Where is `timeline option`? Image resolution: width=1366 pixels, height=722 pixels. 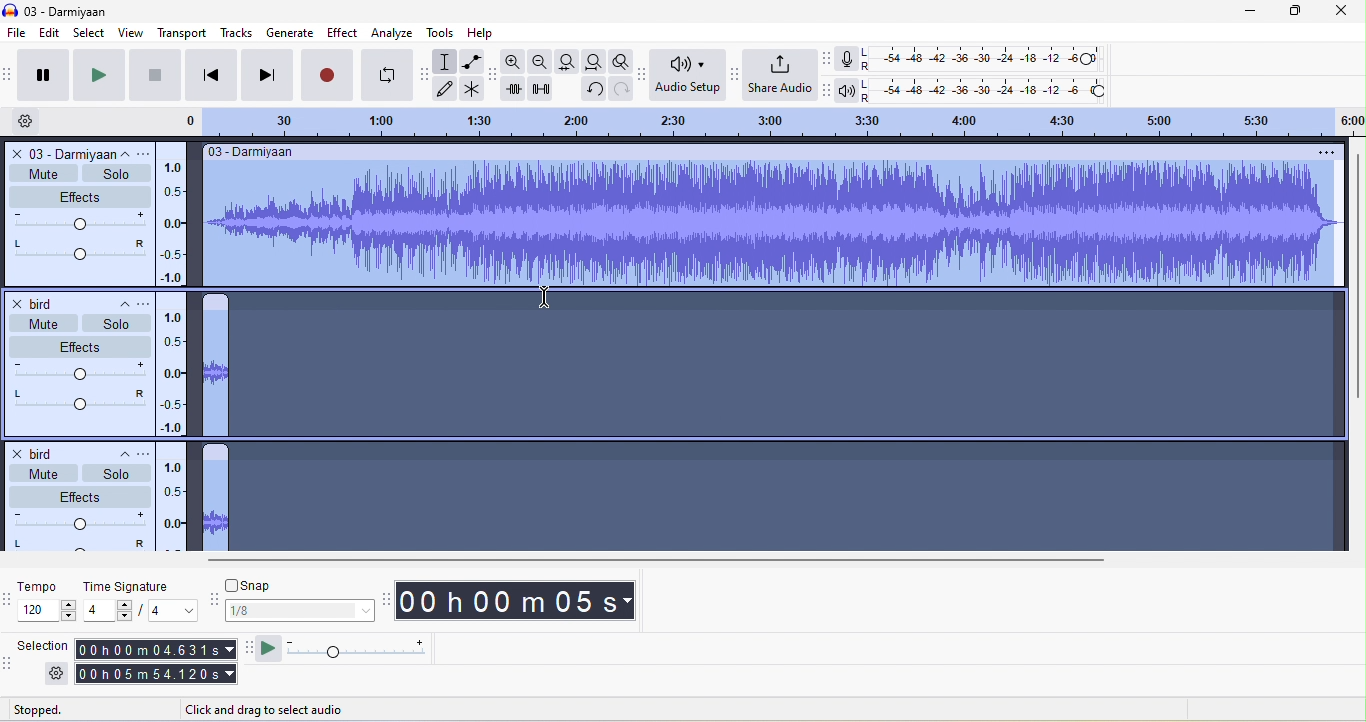 timeline option is located at coordinates (34, 121).